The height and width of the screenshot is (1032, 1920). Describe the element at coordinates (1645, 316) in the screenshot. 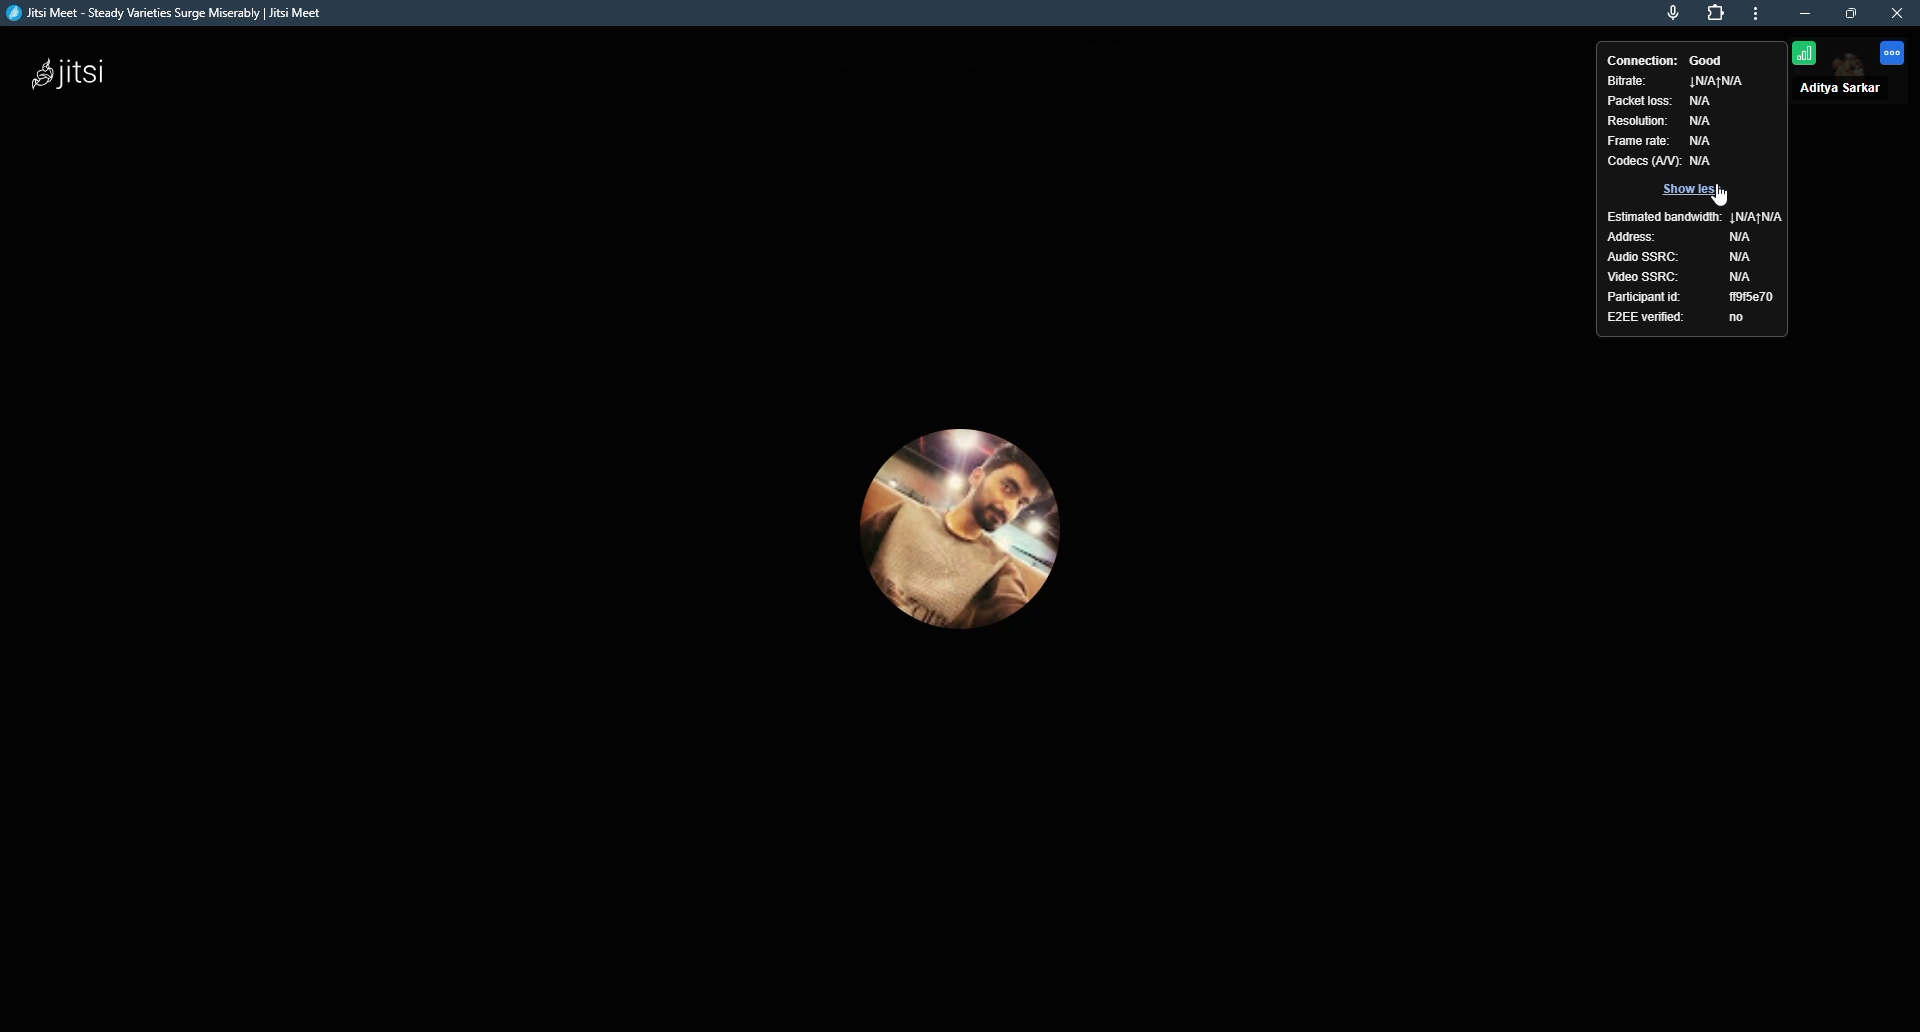

I see `e2ee verified` at that location.